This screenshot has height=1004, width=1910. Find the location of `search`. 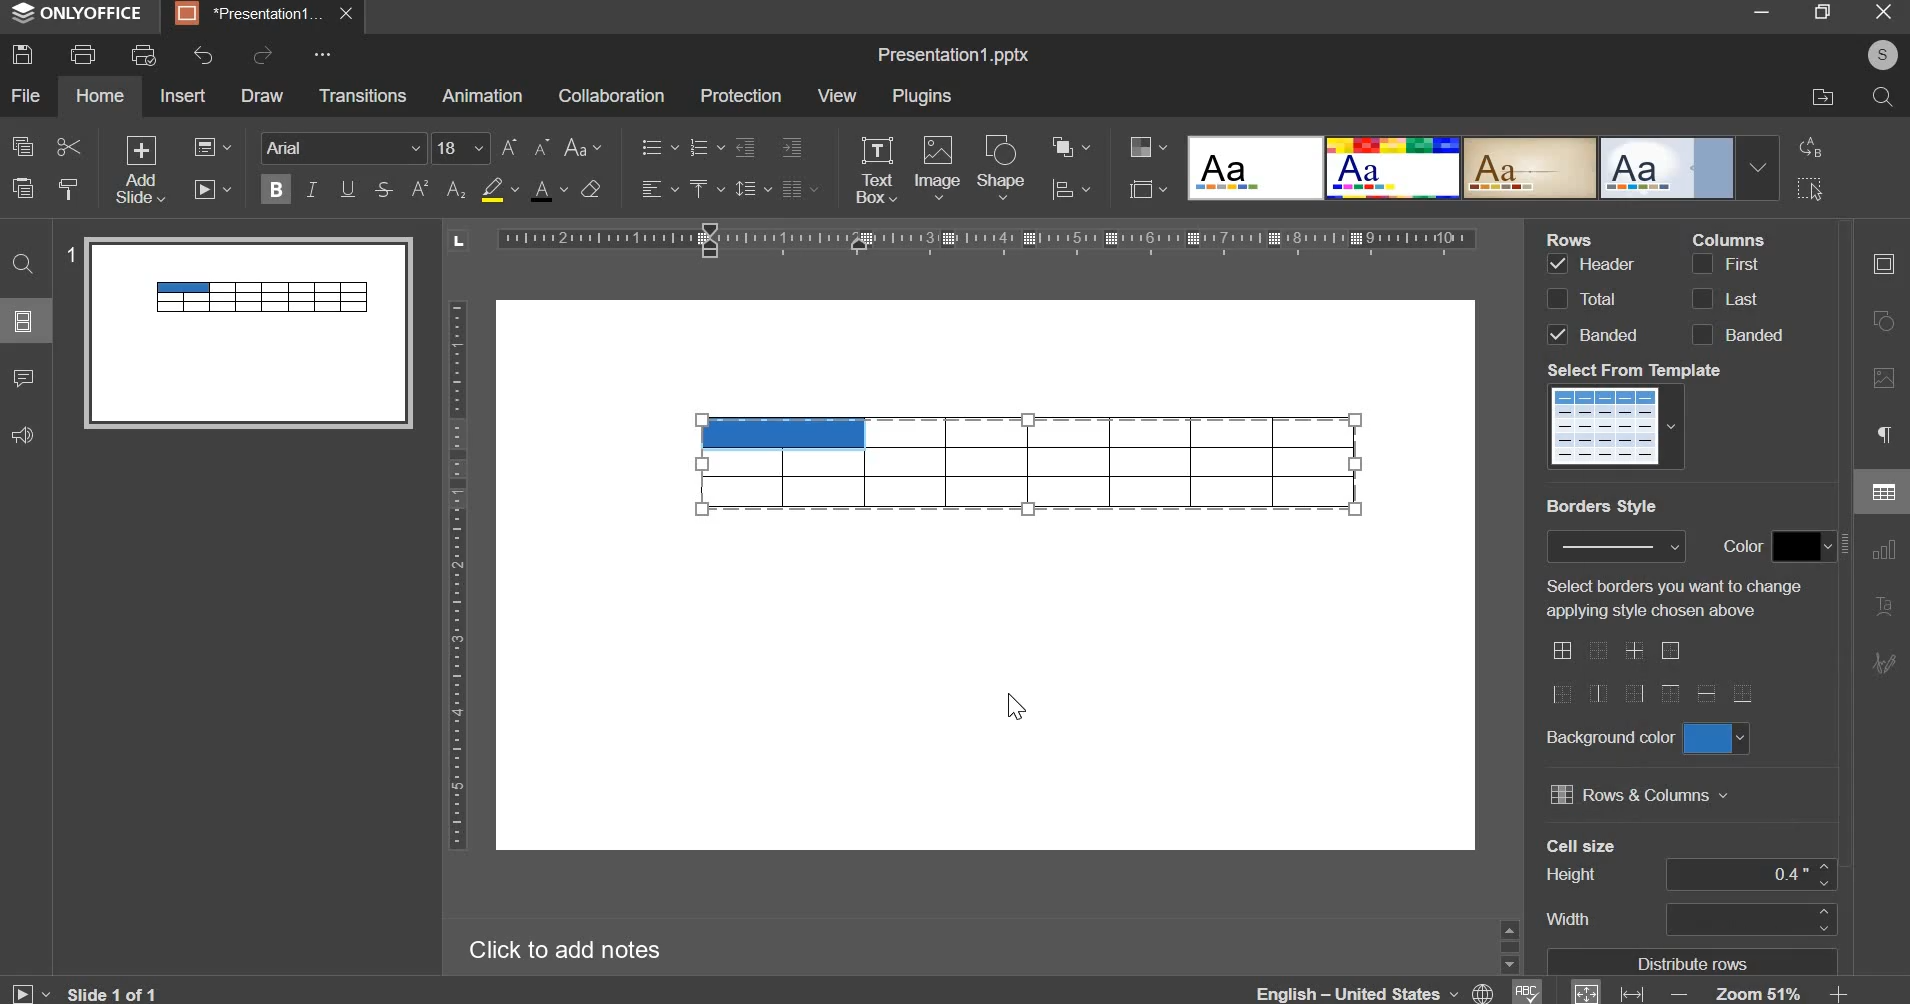

search is located at coordinates (1881, 97).